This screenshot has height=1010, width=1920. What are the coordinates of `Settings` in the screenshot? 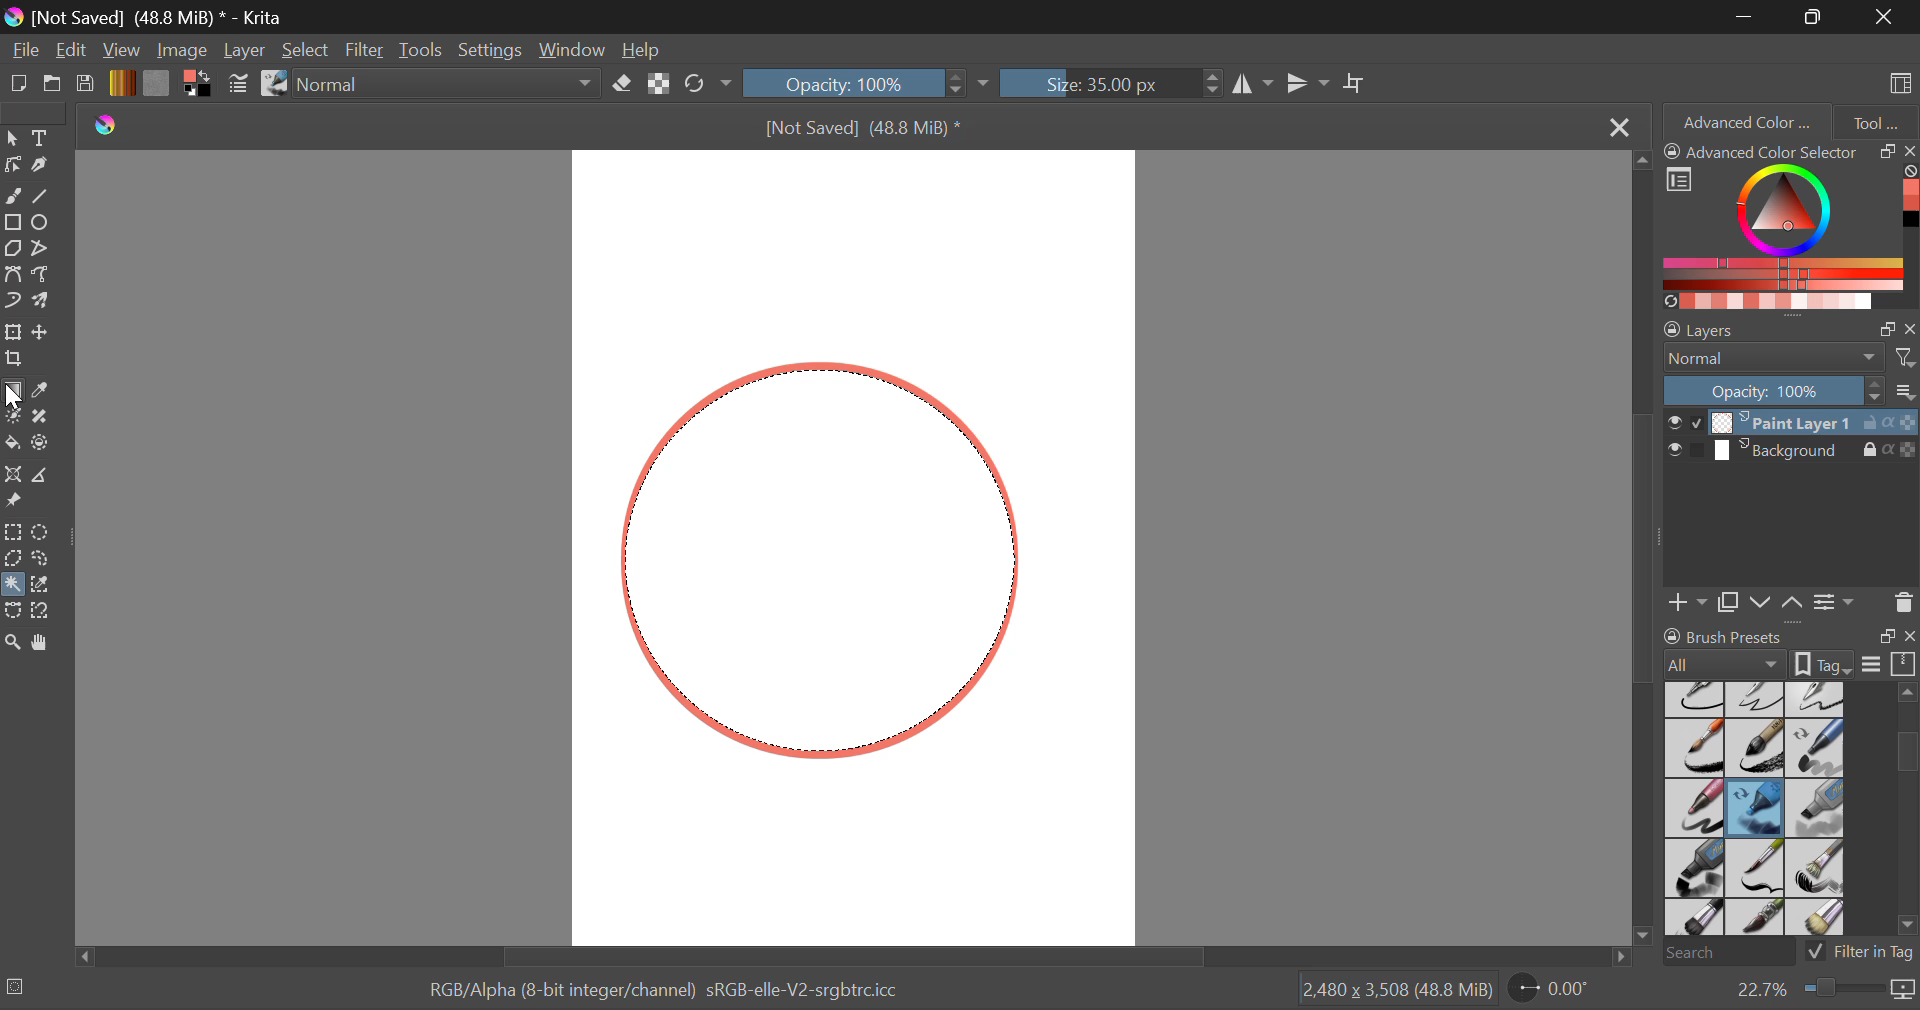 It's located at (1834, 601).